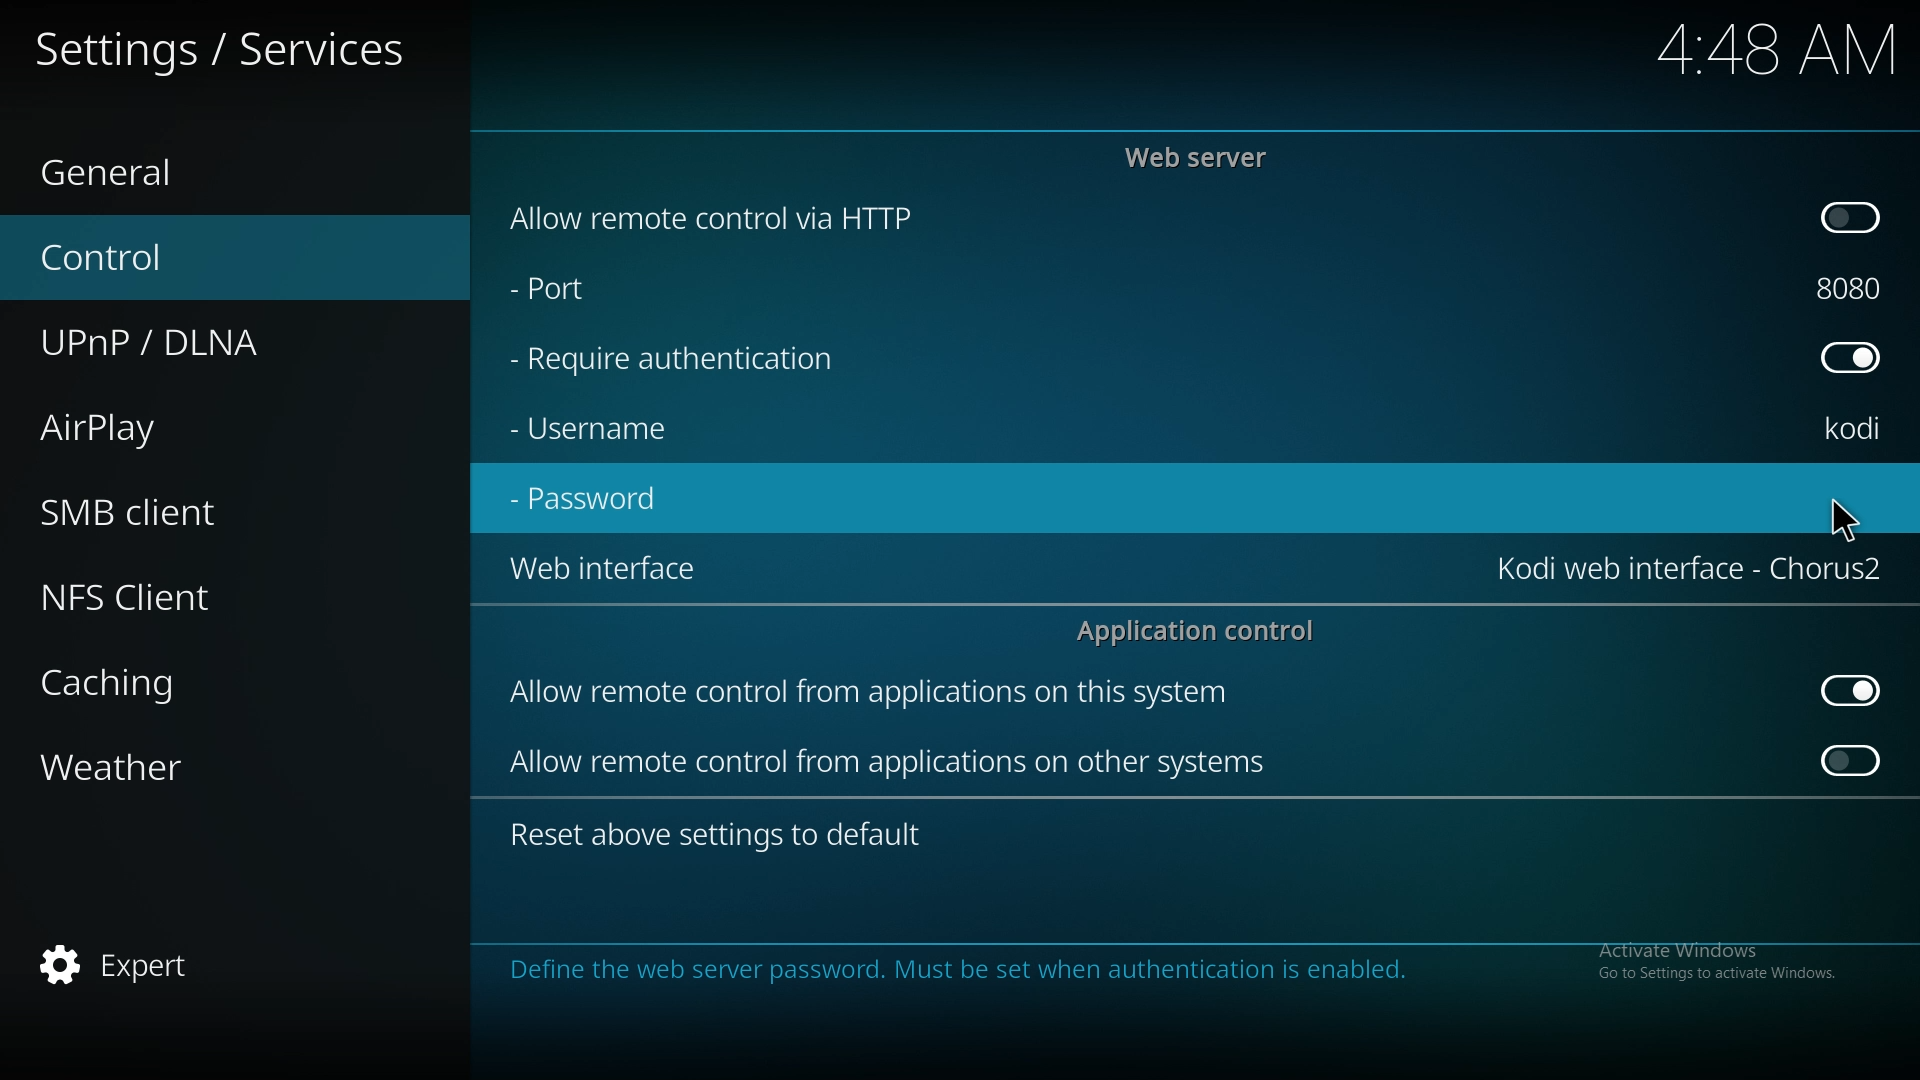 Image resolution: width=1920 pixels, height=1080 pixels. Describe the element at coordinates (1854, 220) in the screenshot. I see `on` at that location.